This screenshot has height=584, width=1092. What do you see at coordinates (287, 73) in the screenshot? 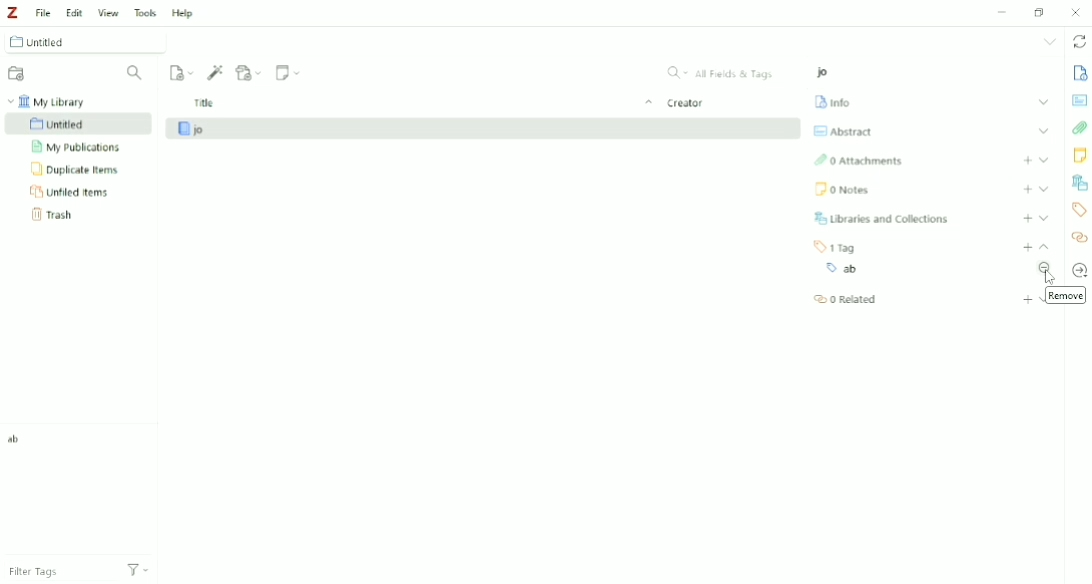
I see `New Note` at bounding box center [287, 73].